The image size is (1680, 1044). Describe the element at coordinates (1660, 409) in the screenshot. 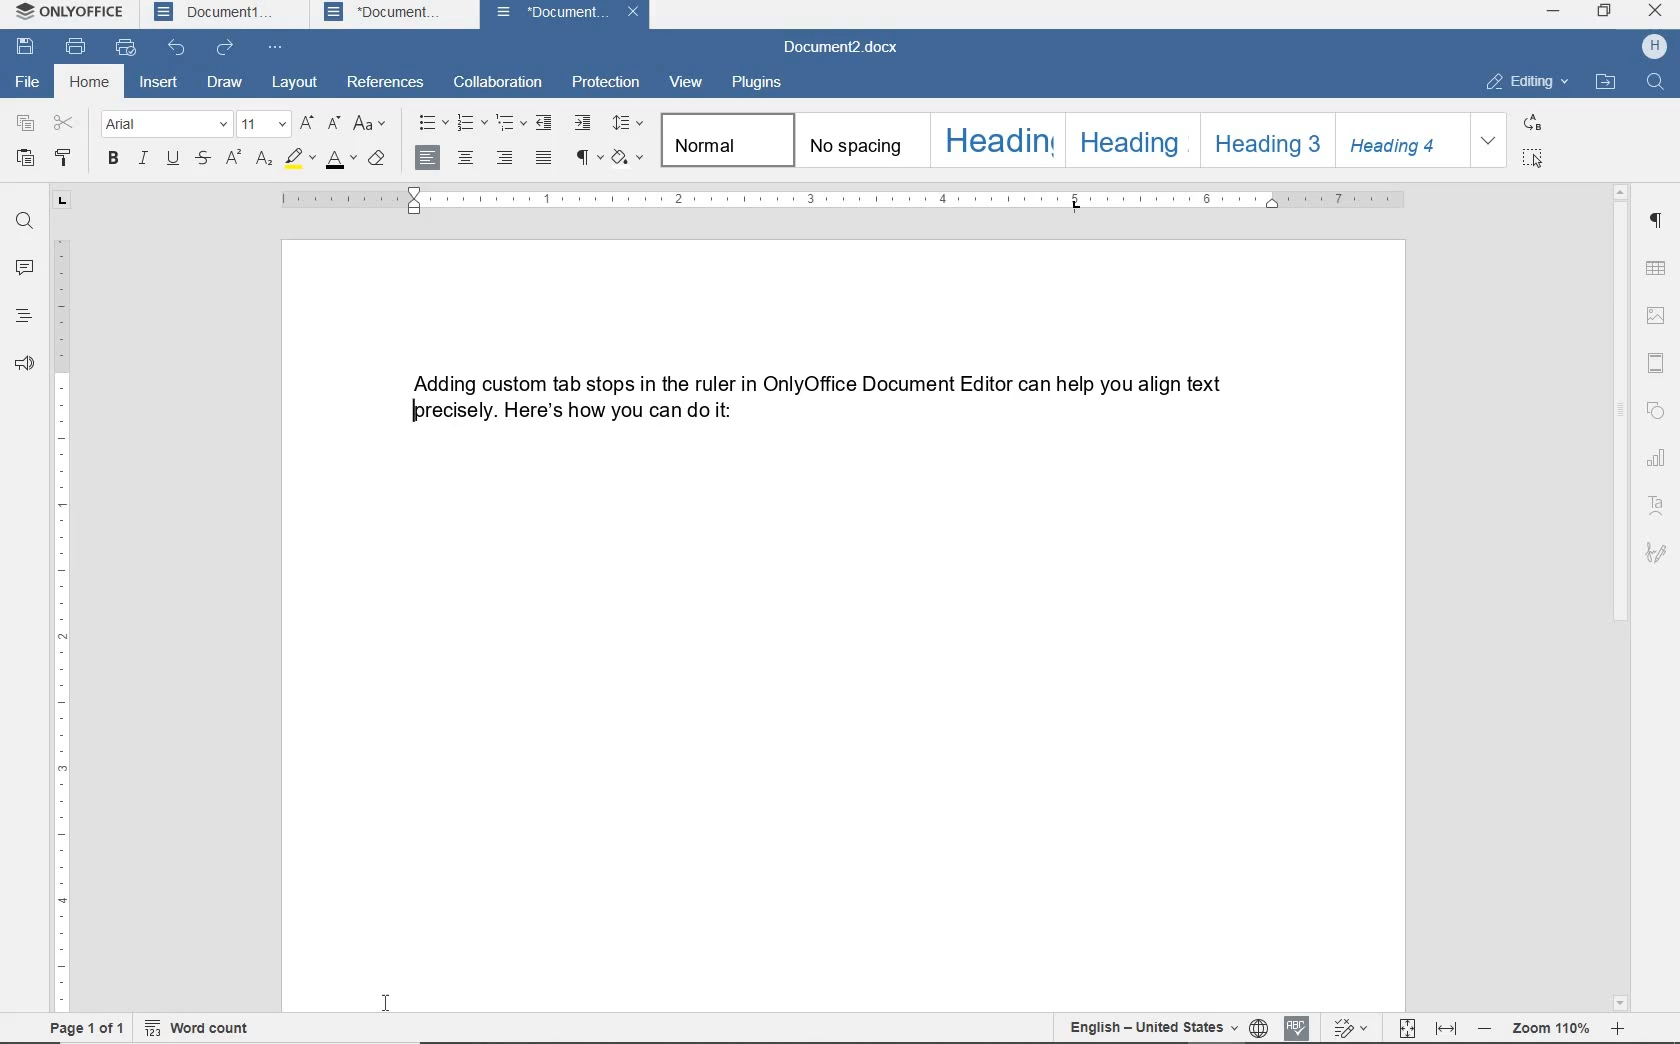

I see `shape` at that location.